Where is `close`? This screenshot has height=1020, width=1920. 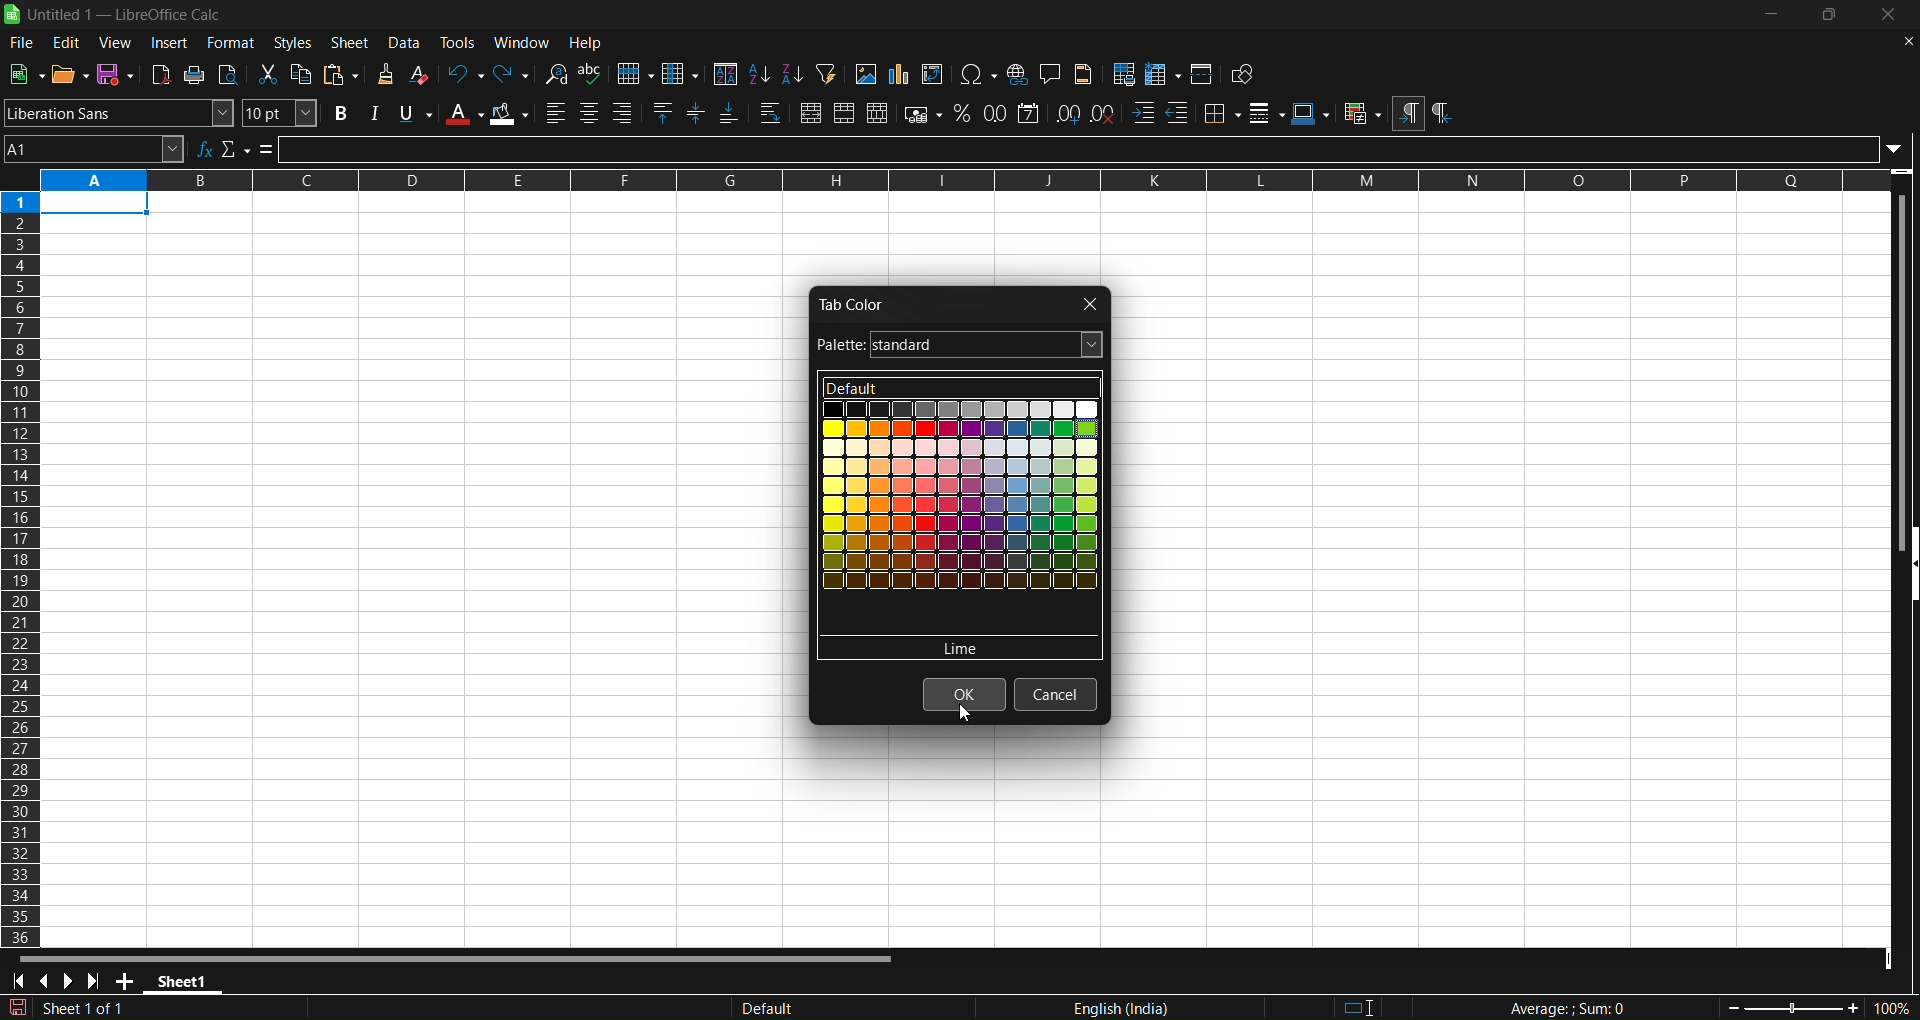 close is located at coordinates (1891, 16).